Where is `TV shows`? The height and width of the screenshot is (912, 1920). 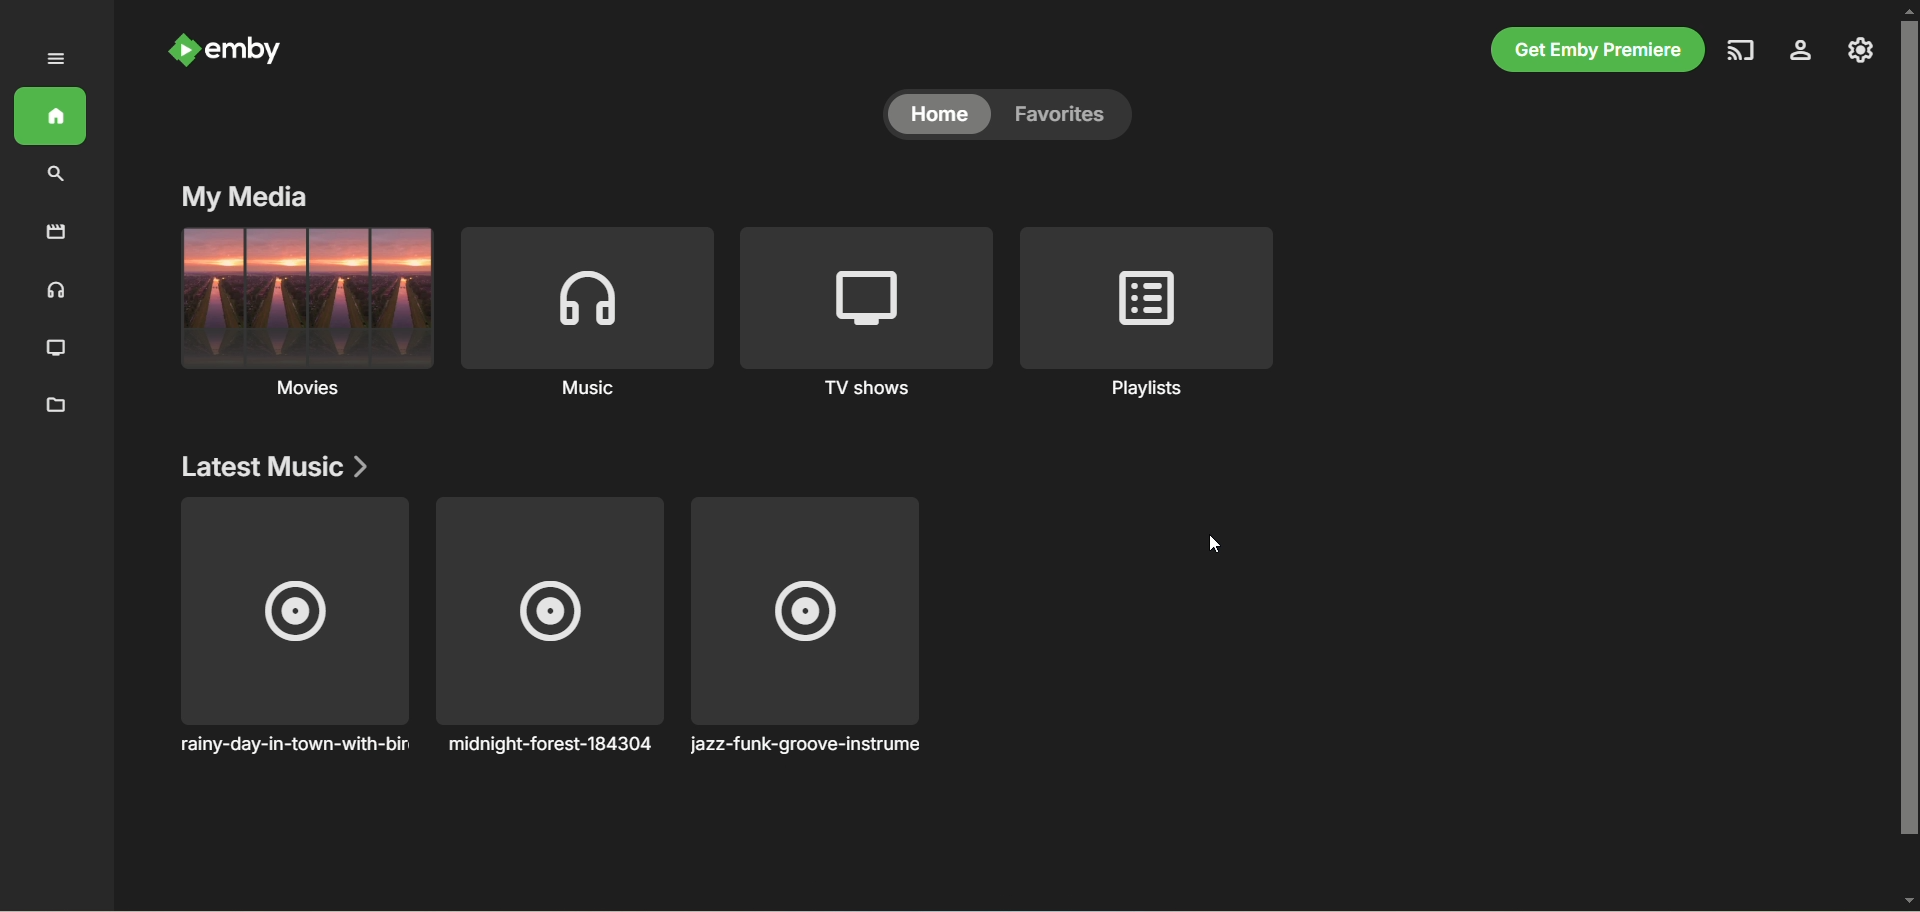
TV shows is located at coordinates (868, 316).